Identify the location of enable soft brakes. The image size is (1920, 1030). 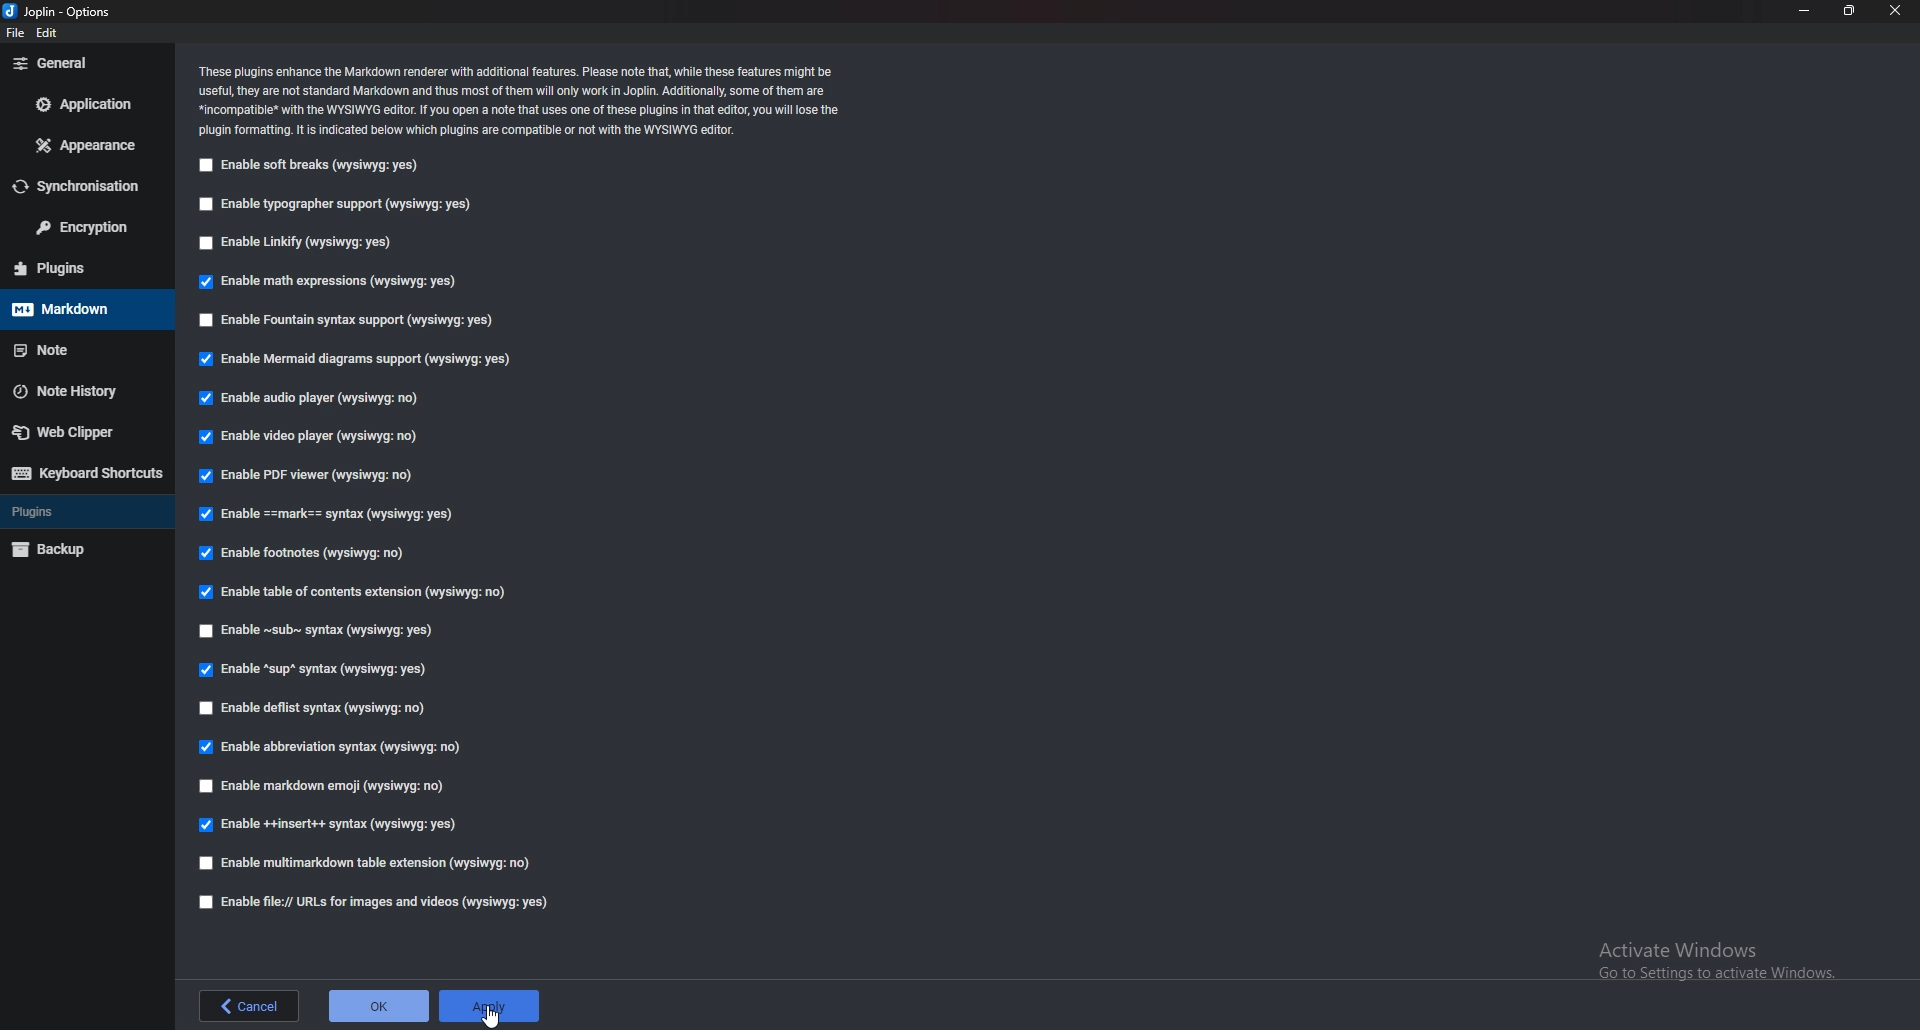
(313, 164).